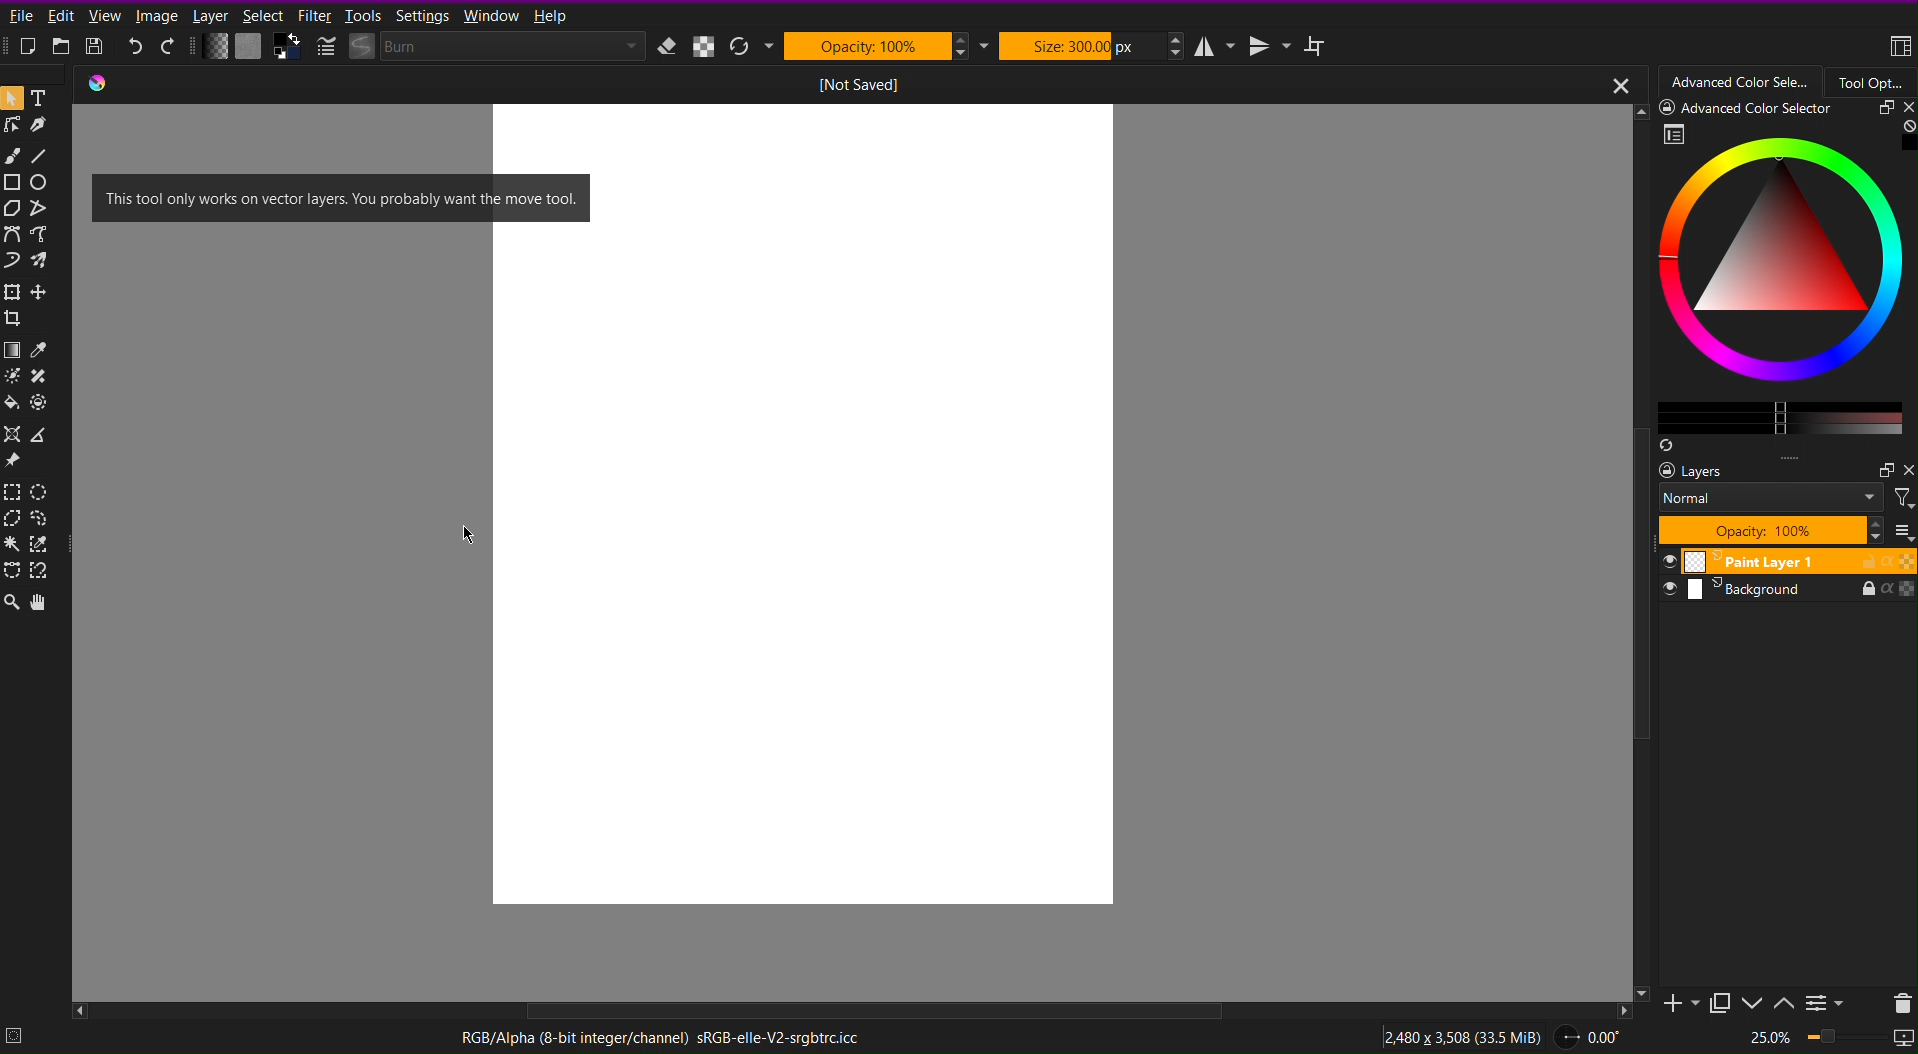  I want to click on Move Tools, so click(32, 300).